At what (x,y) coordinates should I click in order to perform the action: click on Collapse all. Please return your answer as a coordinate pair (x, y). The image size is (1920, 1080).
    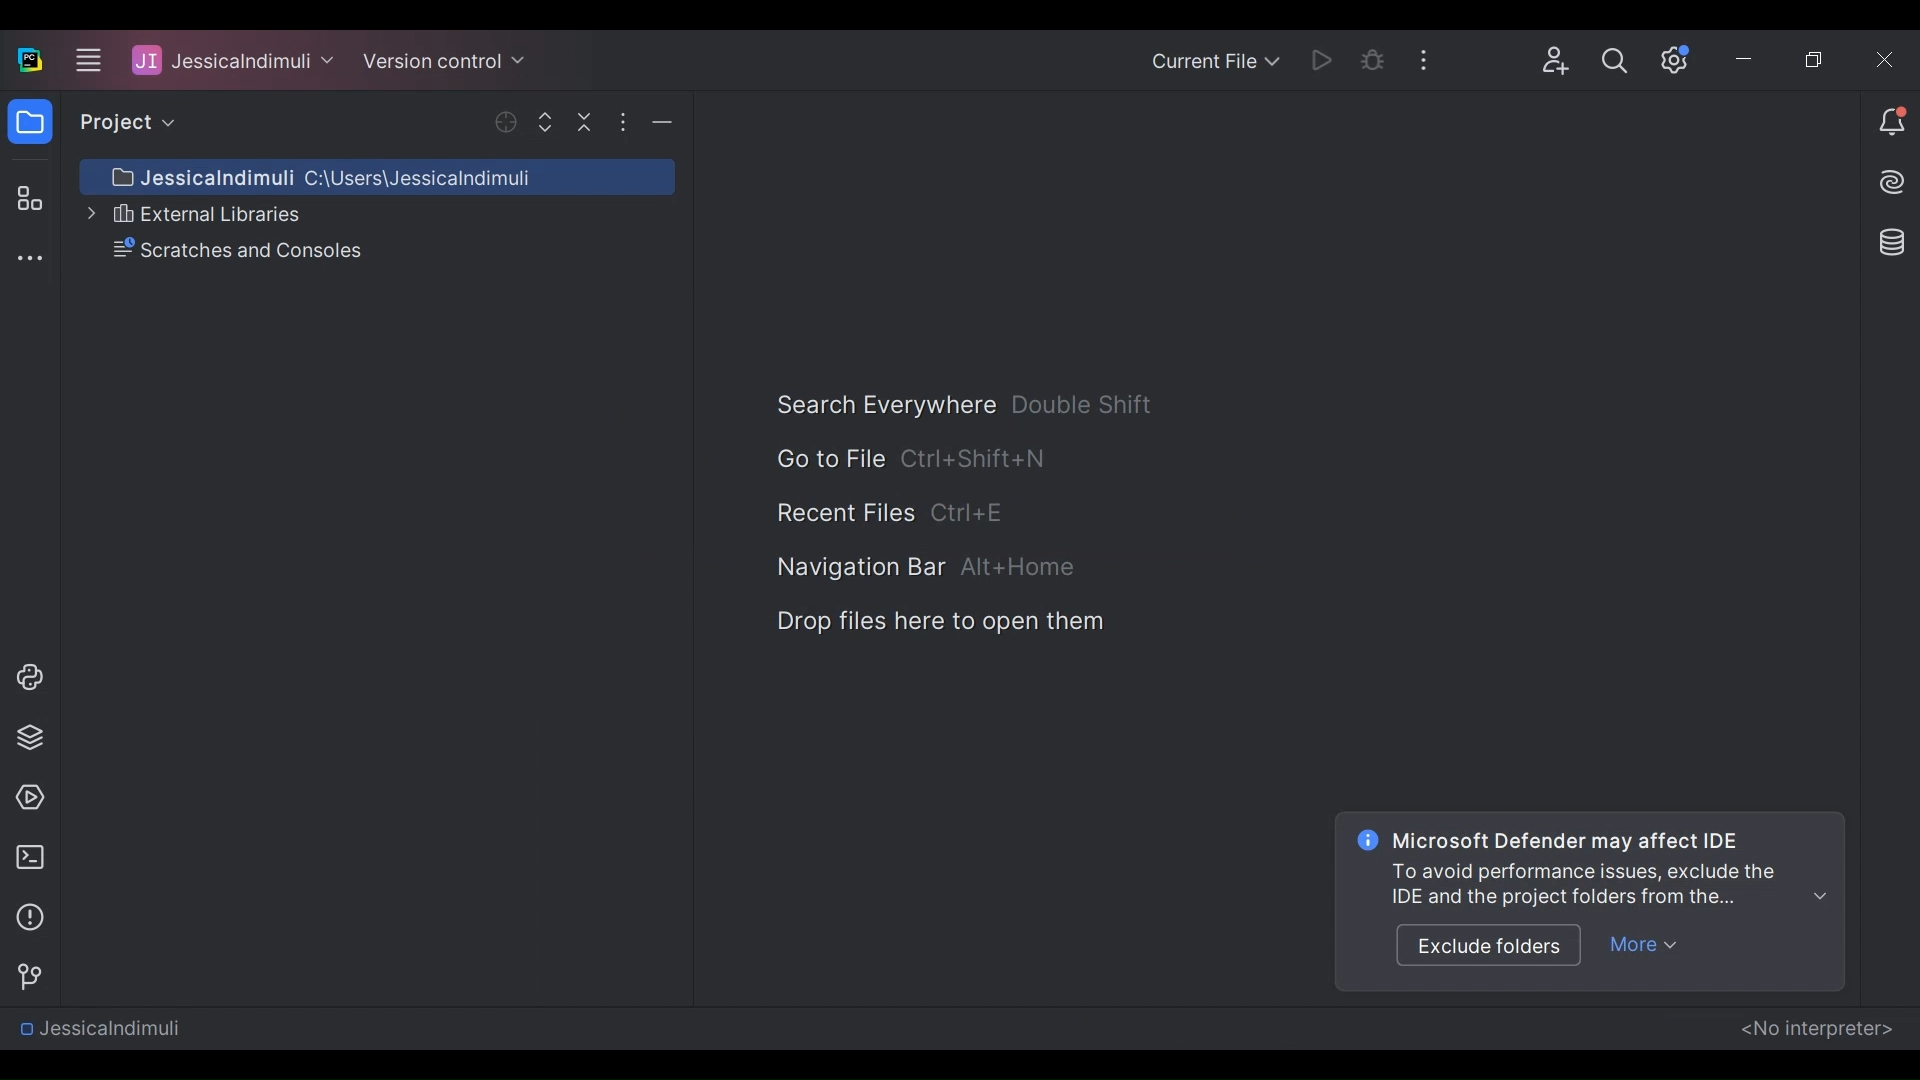
    Looking at the image, I should click on (587, 121).